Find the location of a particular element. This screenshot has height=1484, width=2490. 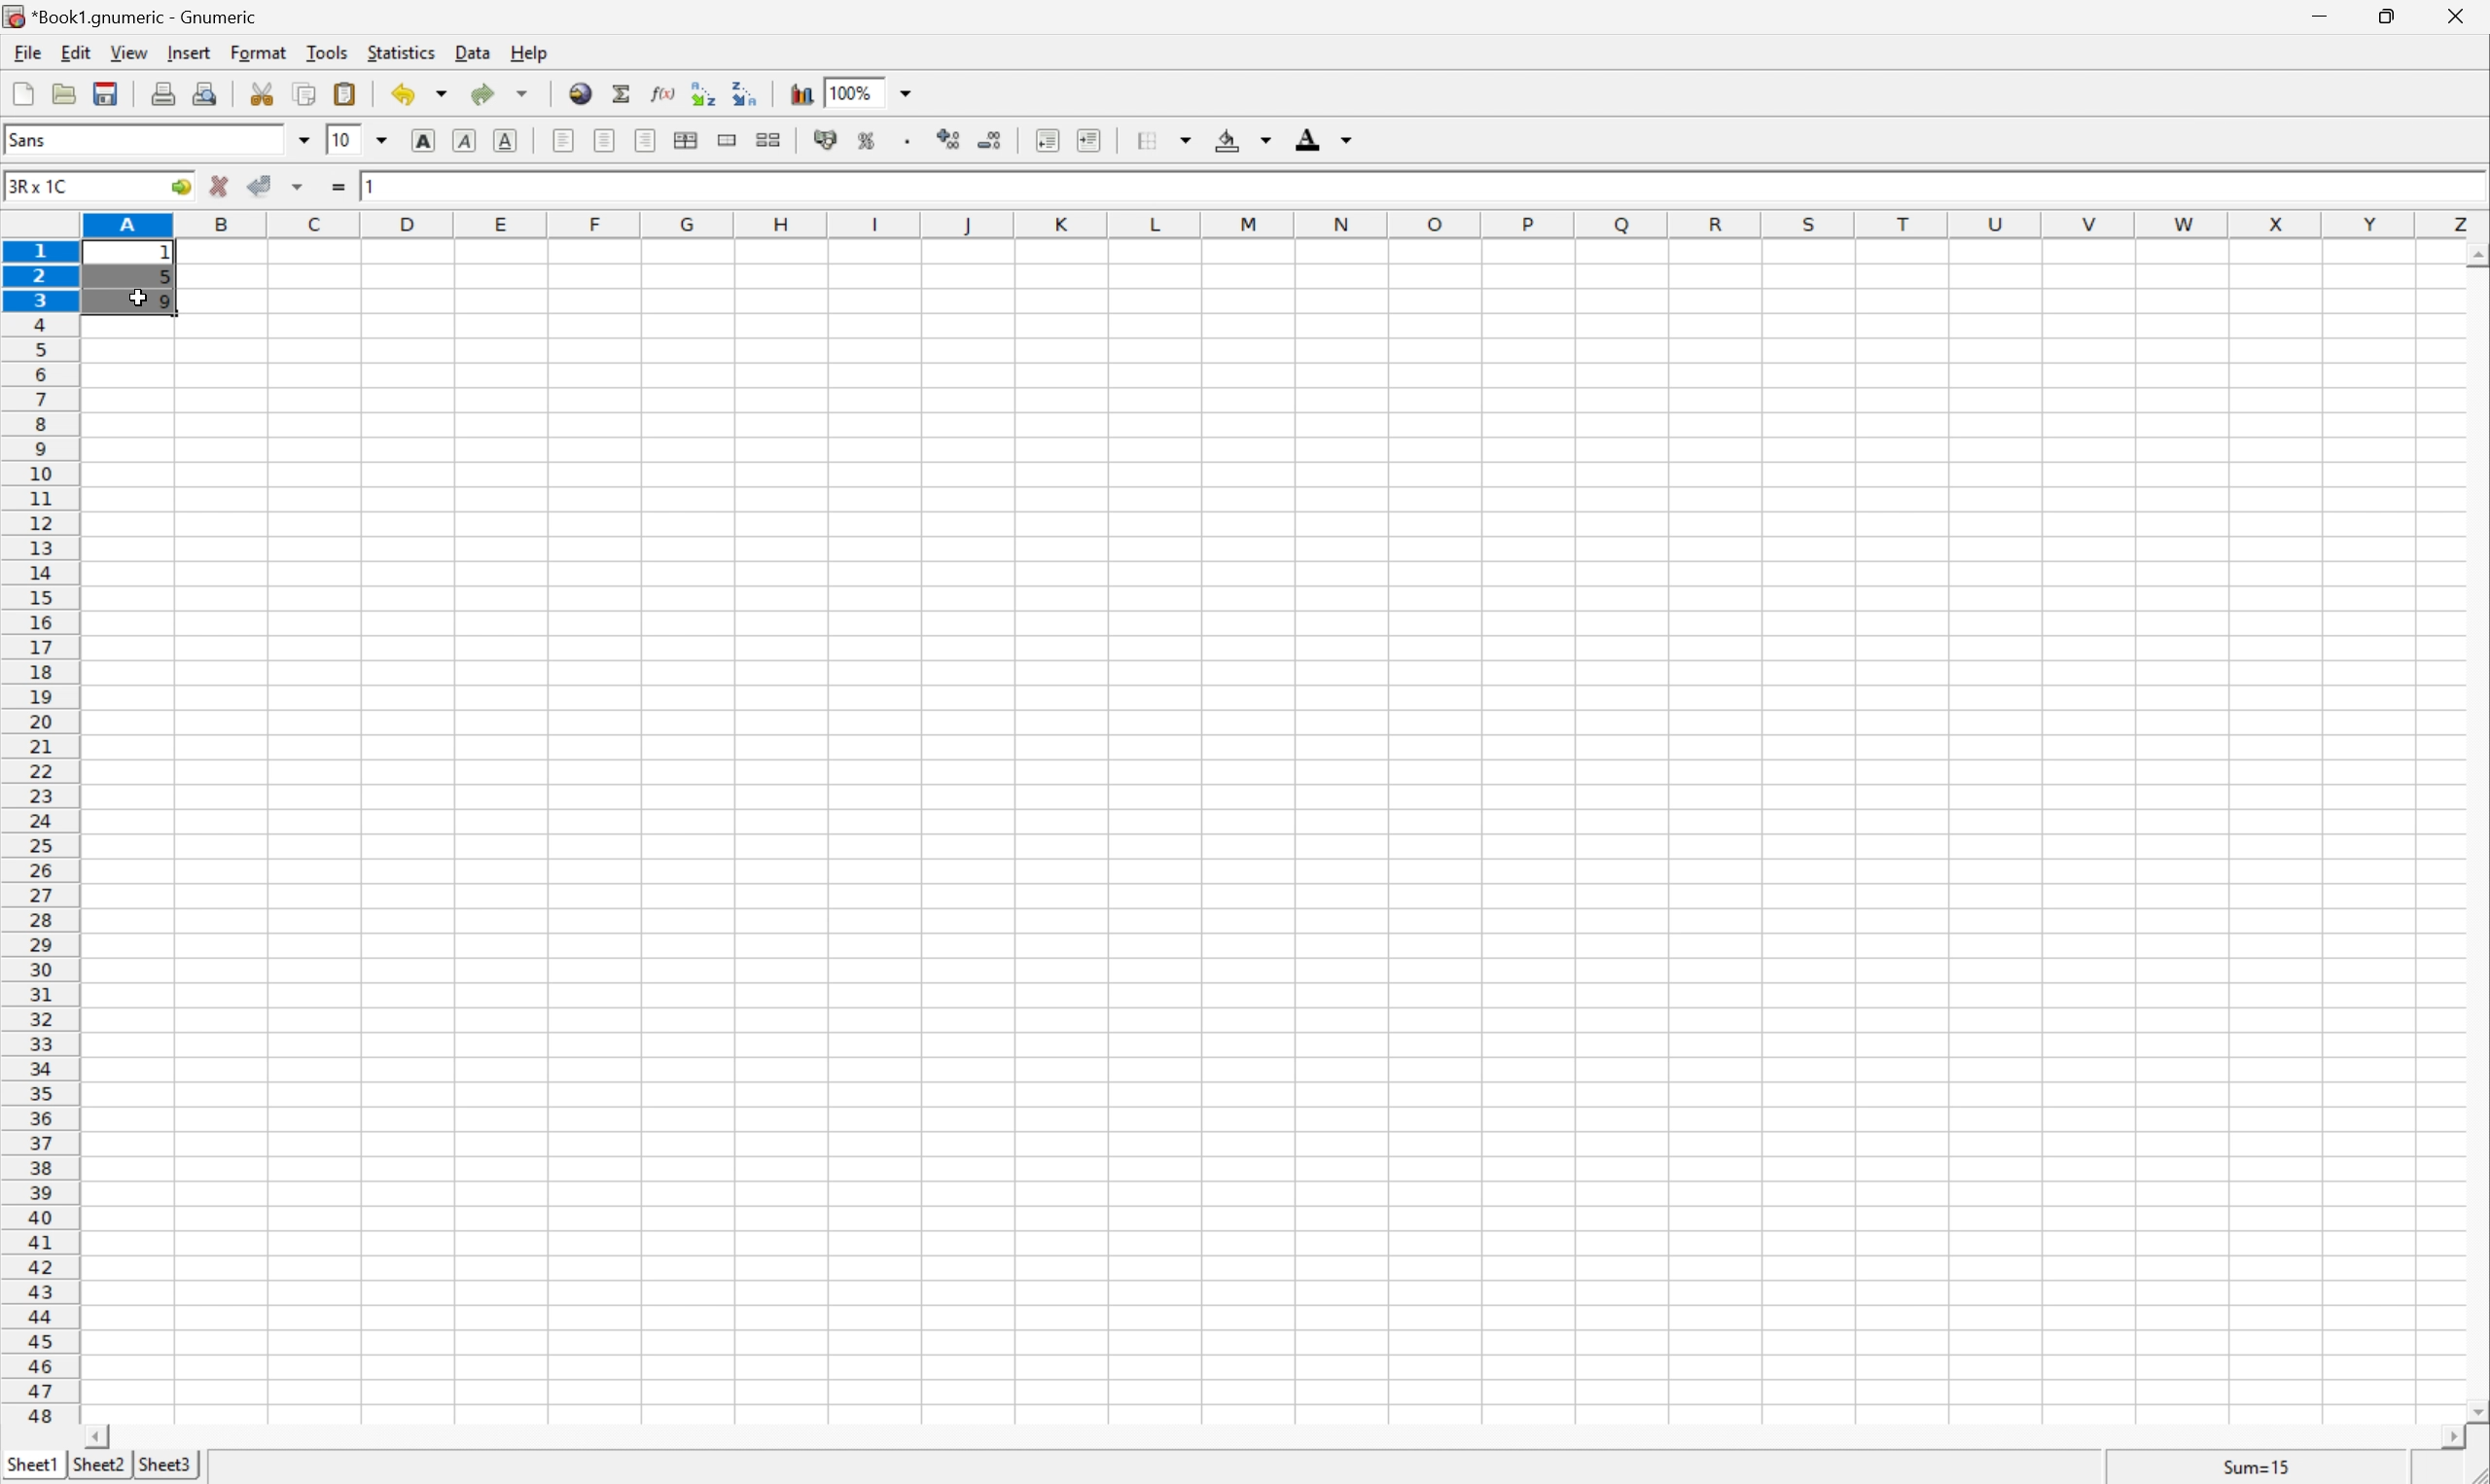

100% is located at coordinates (850, 91).